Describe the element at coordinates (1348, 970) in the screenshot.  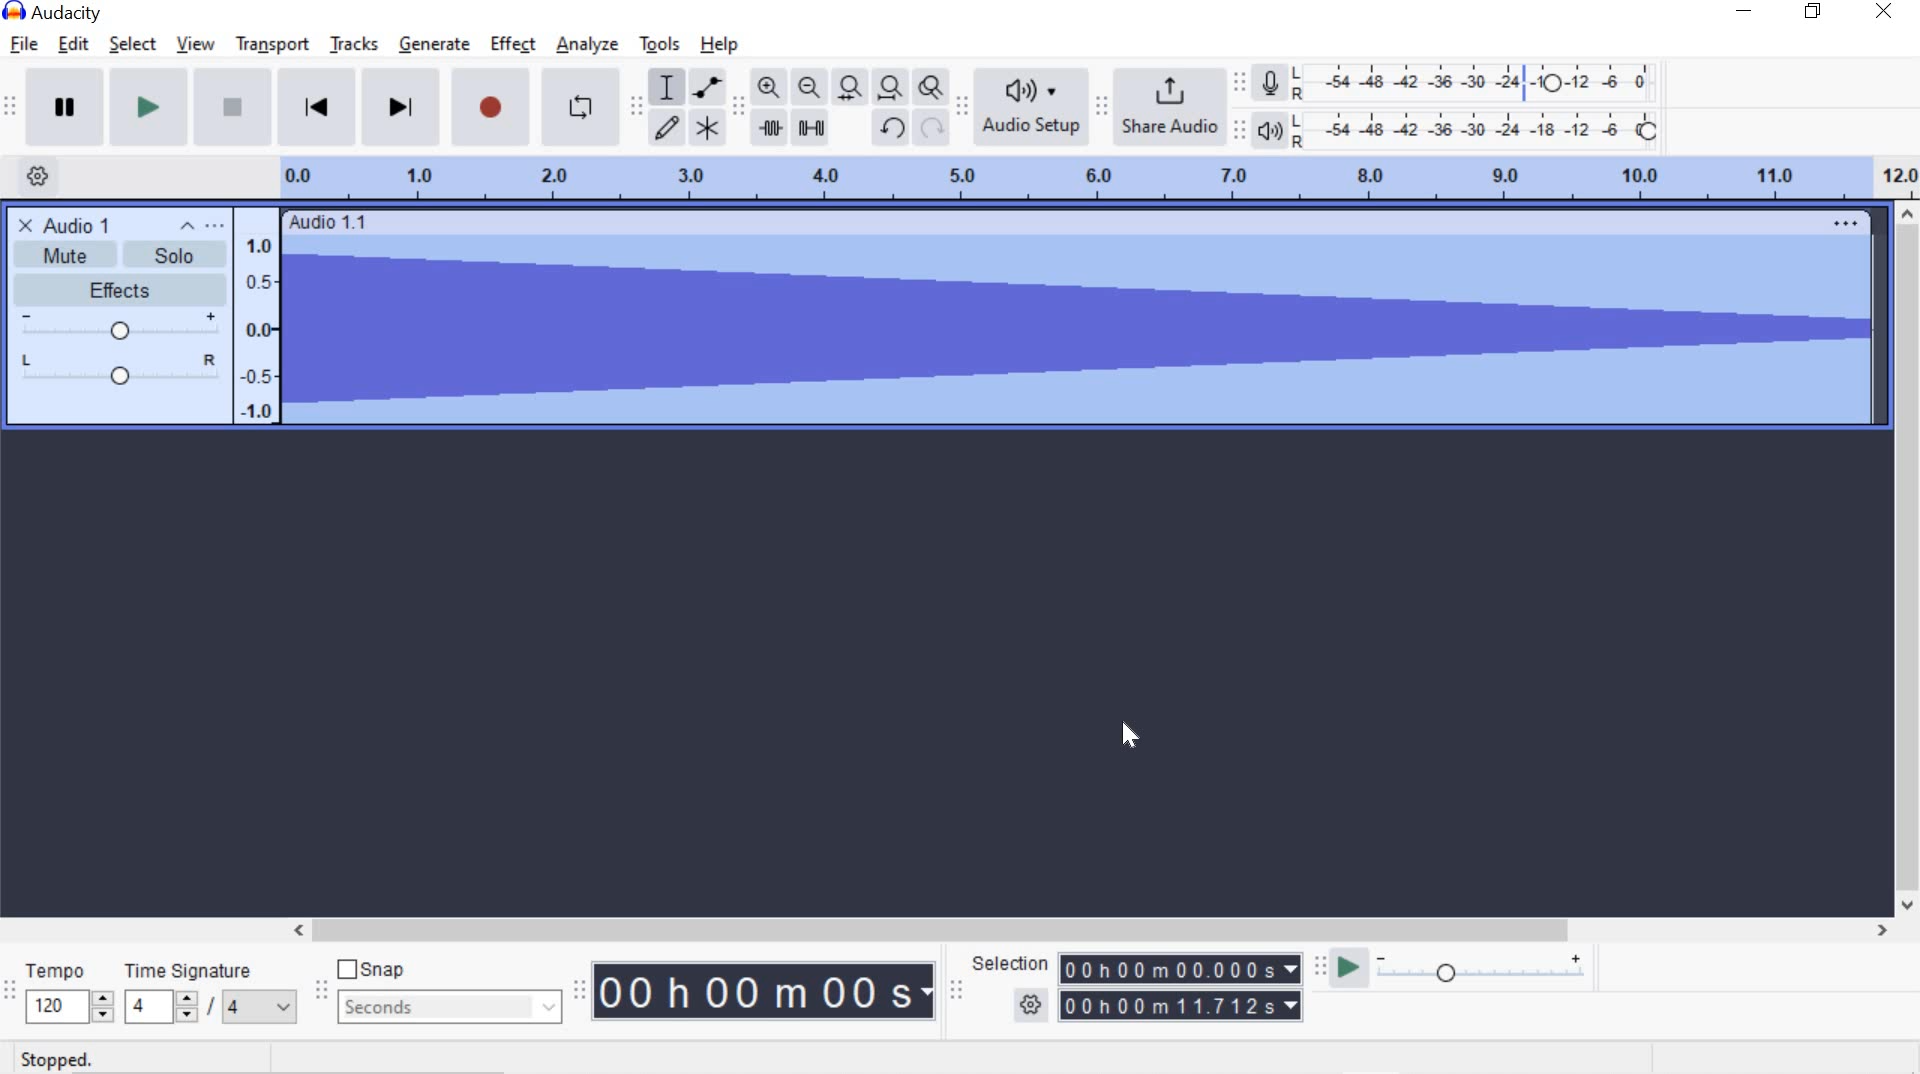
I see `Play-at-speed` at that location.